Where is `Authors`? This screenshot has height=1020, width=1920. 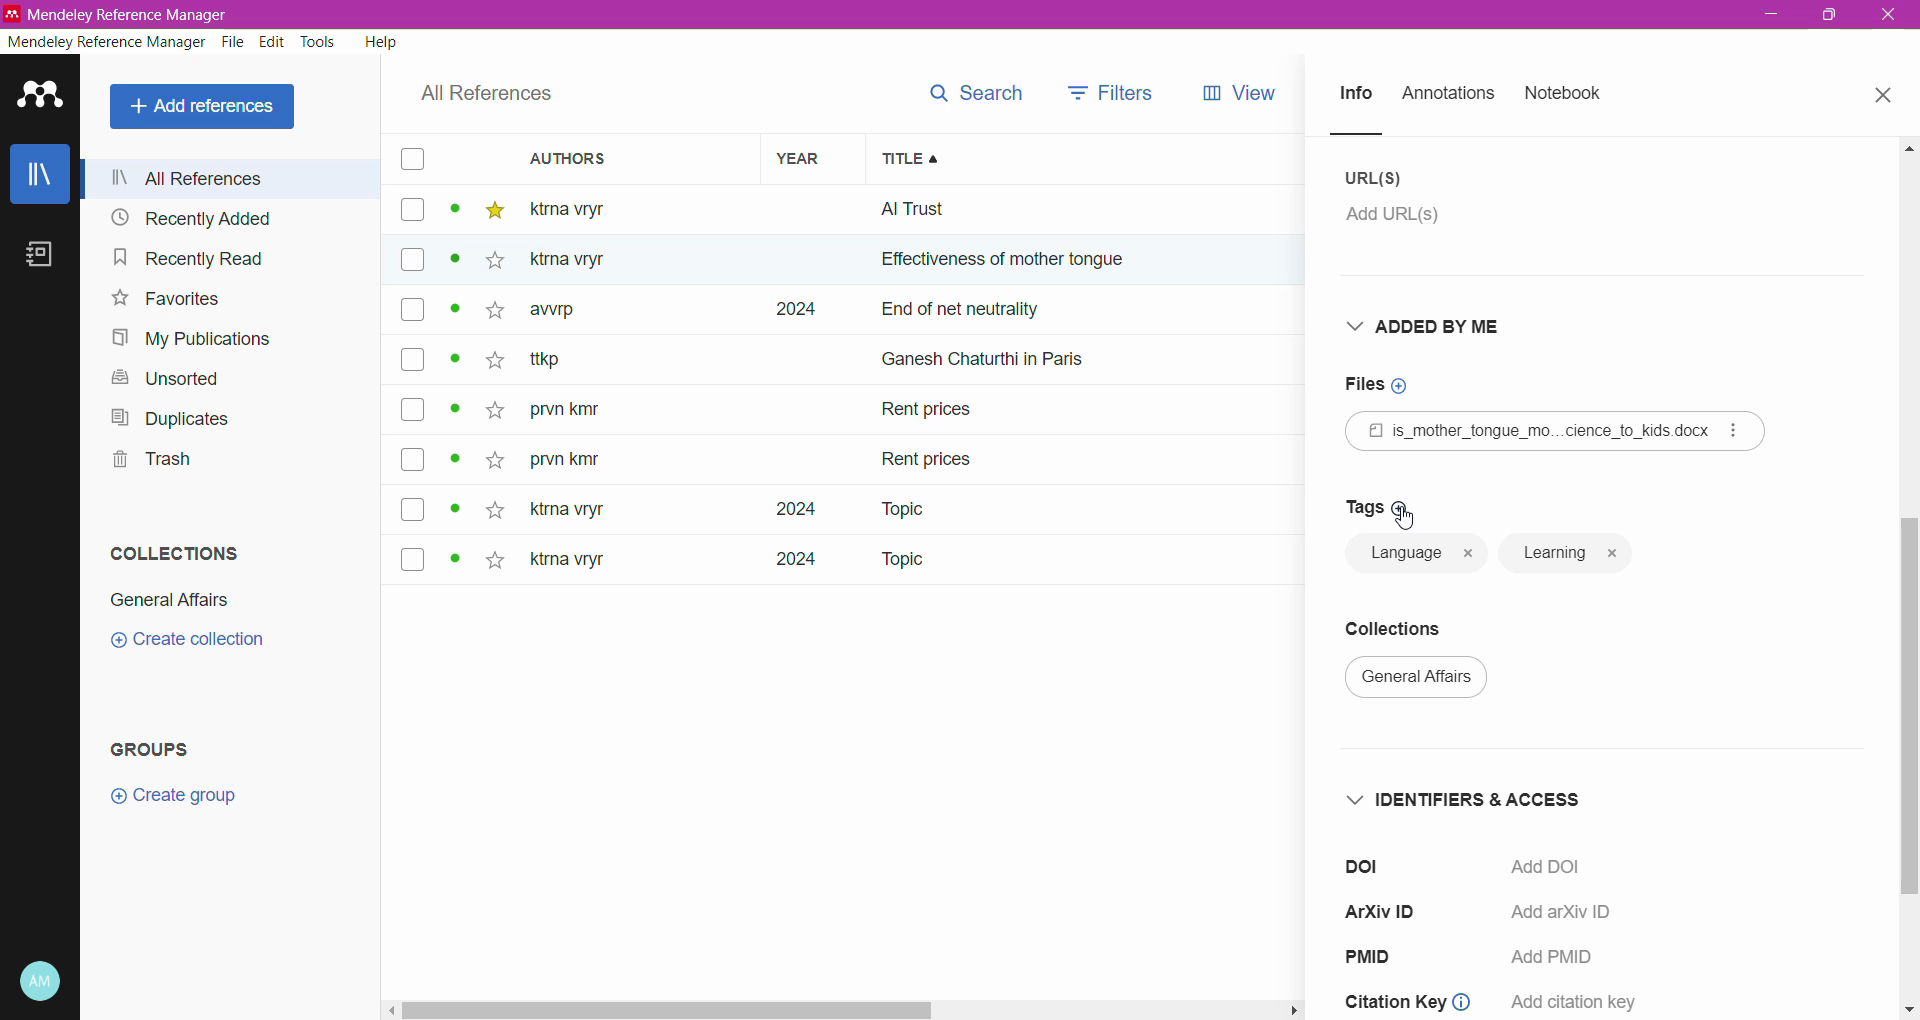 Authors is located at coordinates (617, 158).